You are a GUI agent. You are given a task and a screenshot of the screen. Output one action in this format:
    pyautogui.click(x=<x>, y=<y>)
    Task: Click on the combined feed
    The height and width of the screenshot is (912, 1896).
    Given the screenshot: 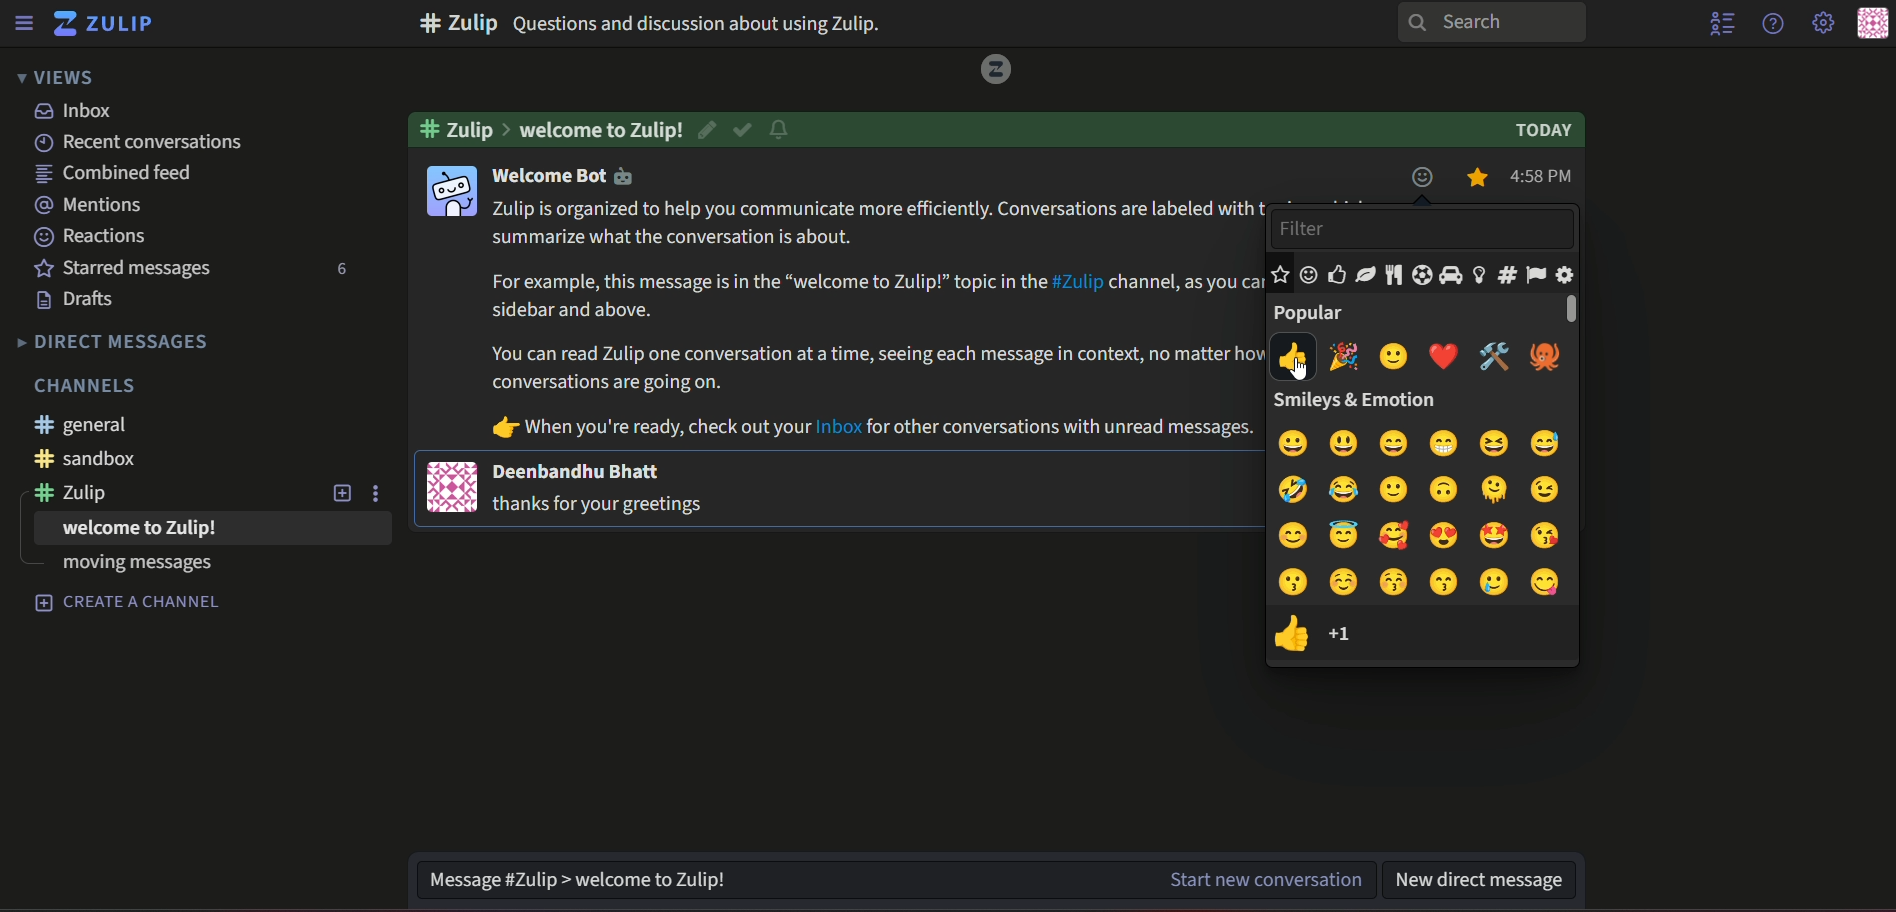 What is the action you would take?
    pyautogui.click(x=115, y=173)
    